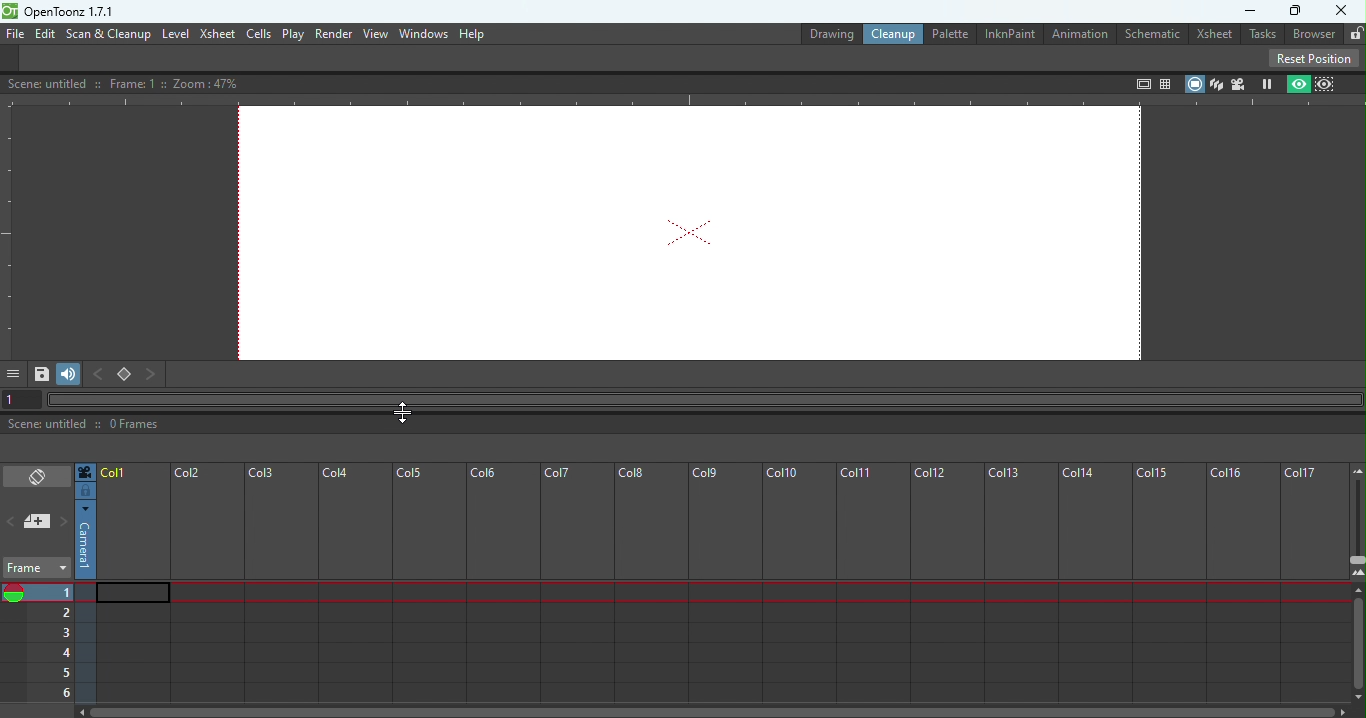 This screenshot has height=718, width=1366. Describe the element at coordinates (1357, 572) in the screenshot. I see `Zoom in` at that location.